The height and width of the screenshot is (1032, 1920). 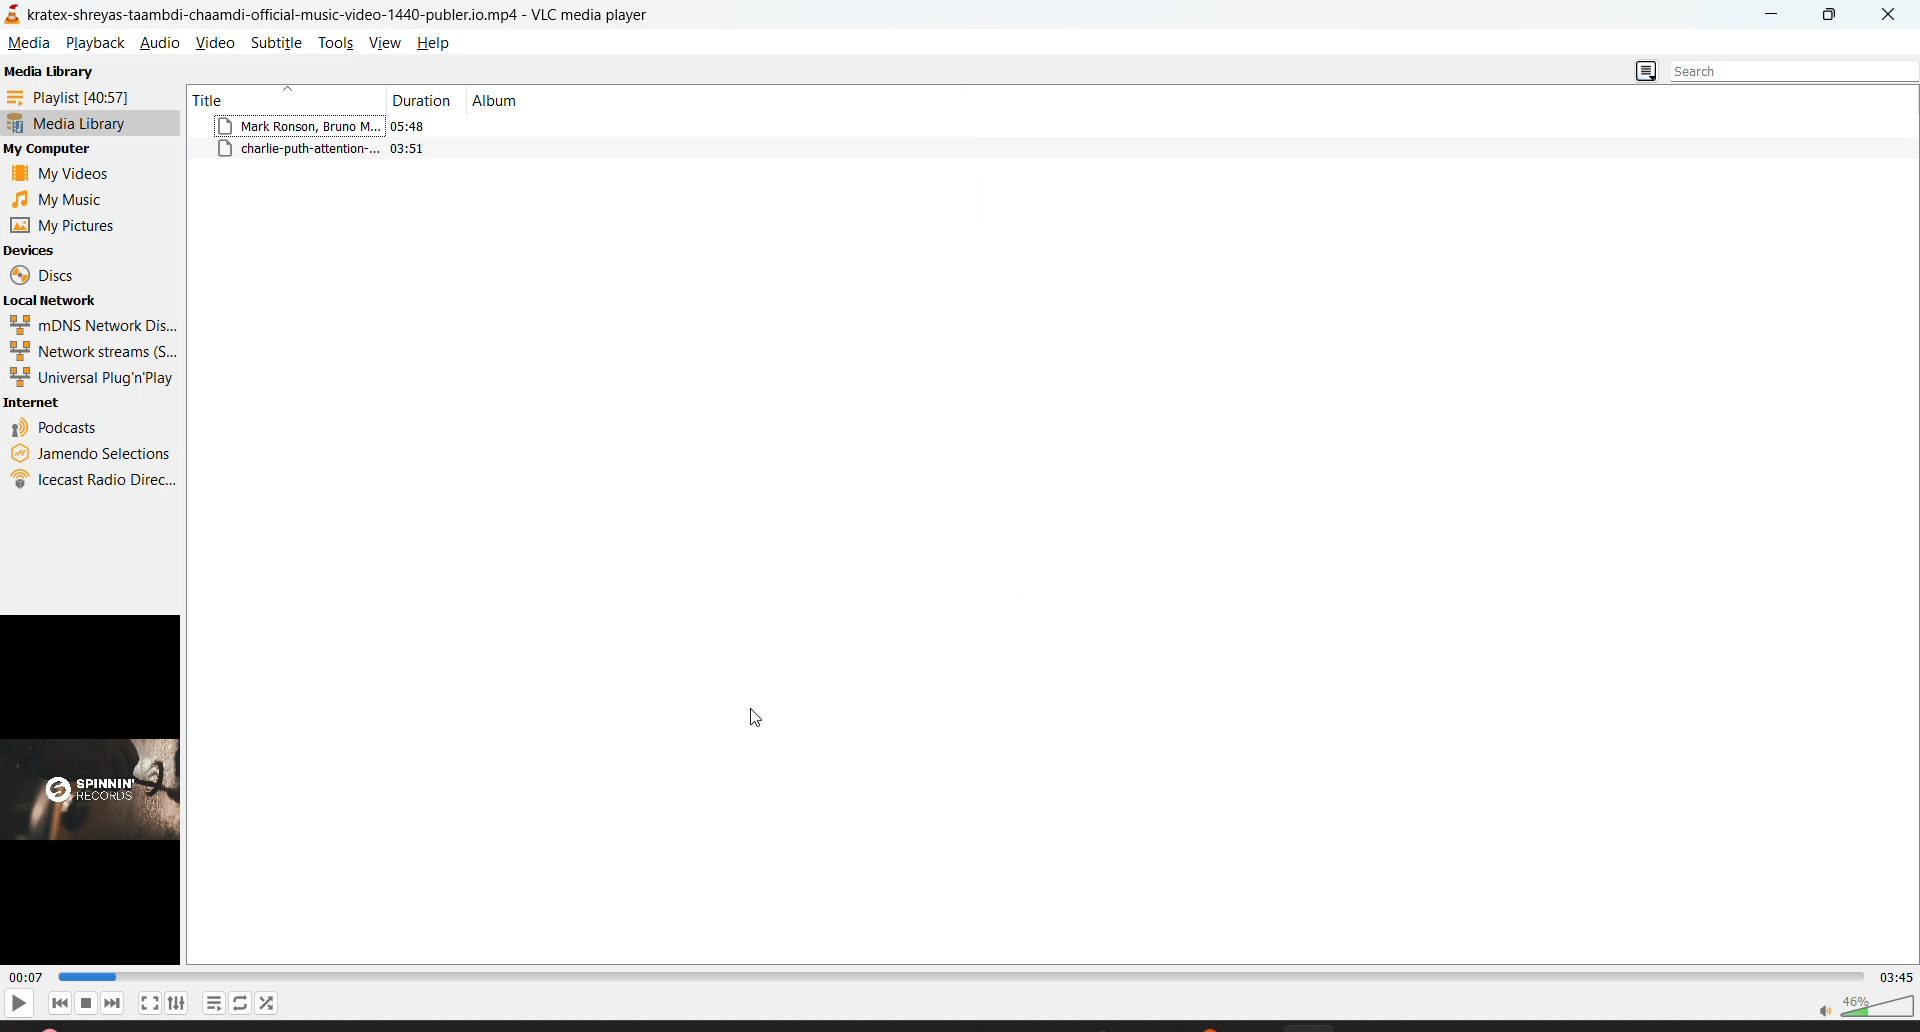 What do you see at coordinates (60, 1003) in the screenshot?
I see `previous` at bounding box center [60, 1003].